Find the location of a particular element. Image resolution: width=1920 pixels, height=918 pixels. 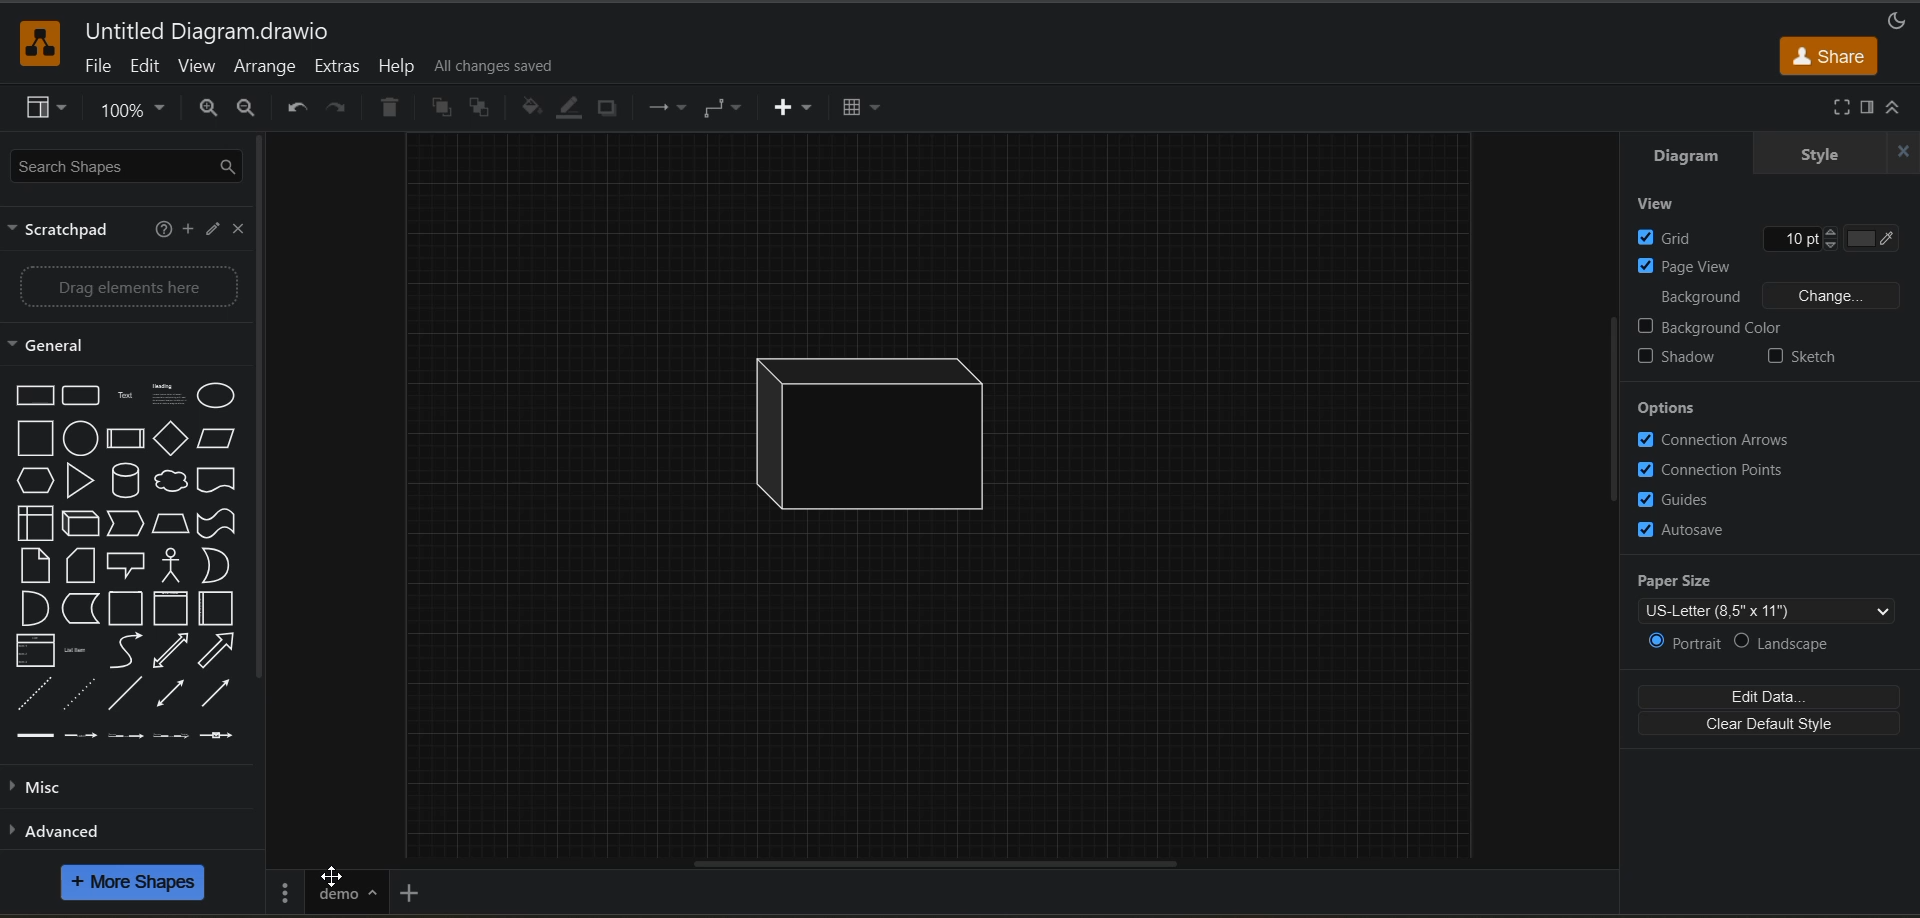

shape is located at coordinates (886, 436).